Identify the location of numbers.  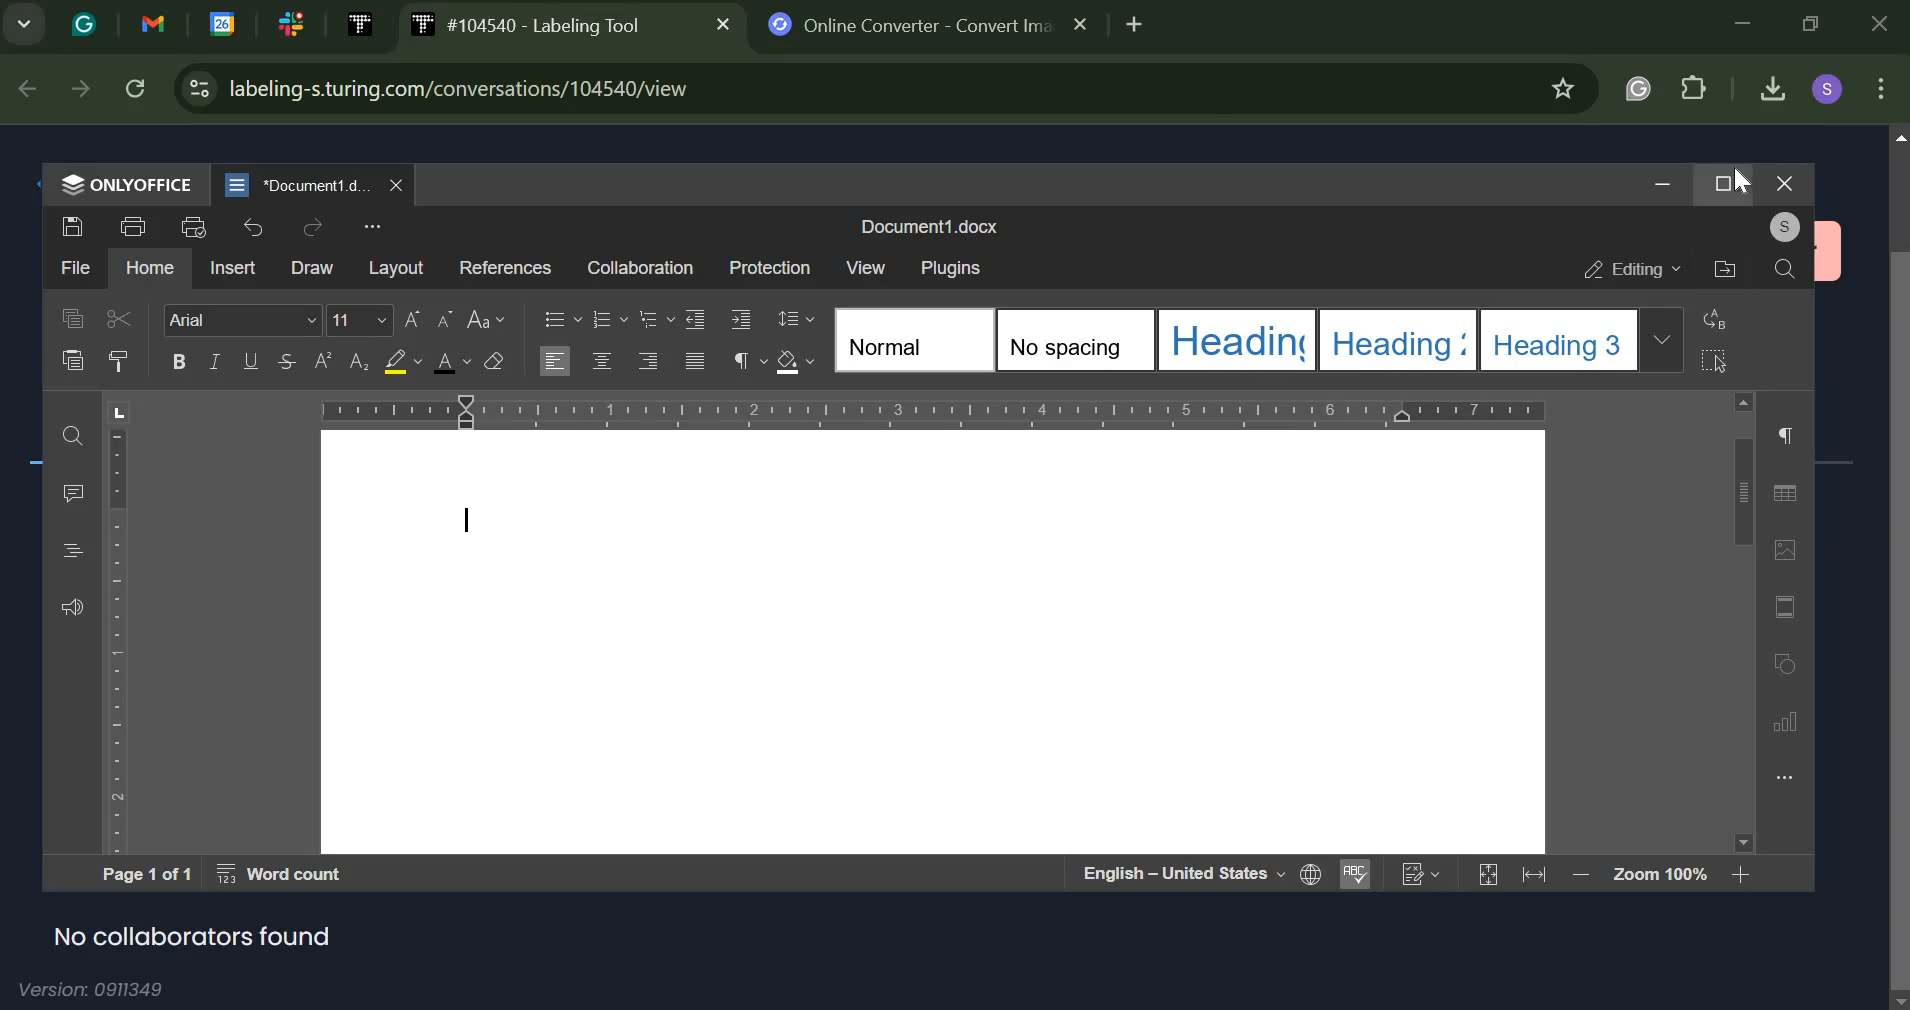
(1421, 873).